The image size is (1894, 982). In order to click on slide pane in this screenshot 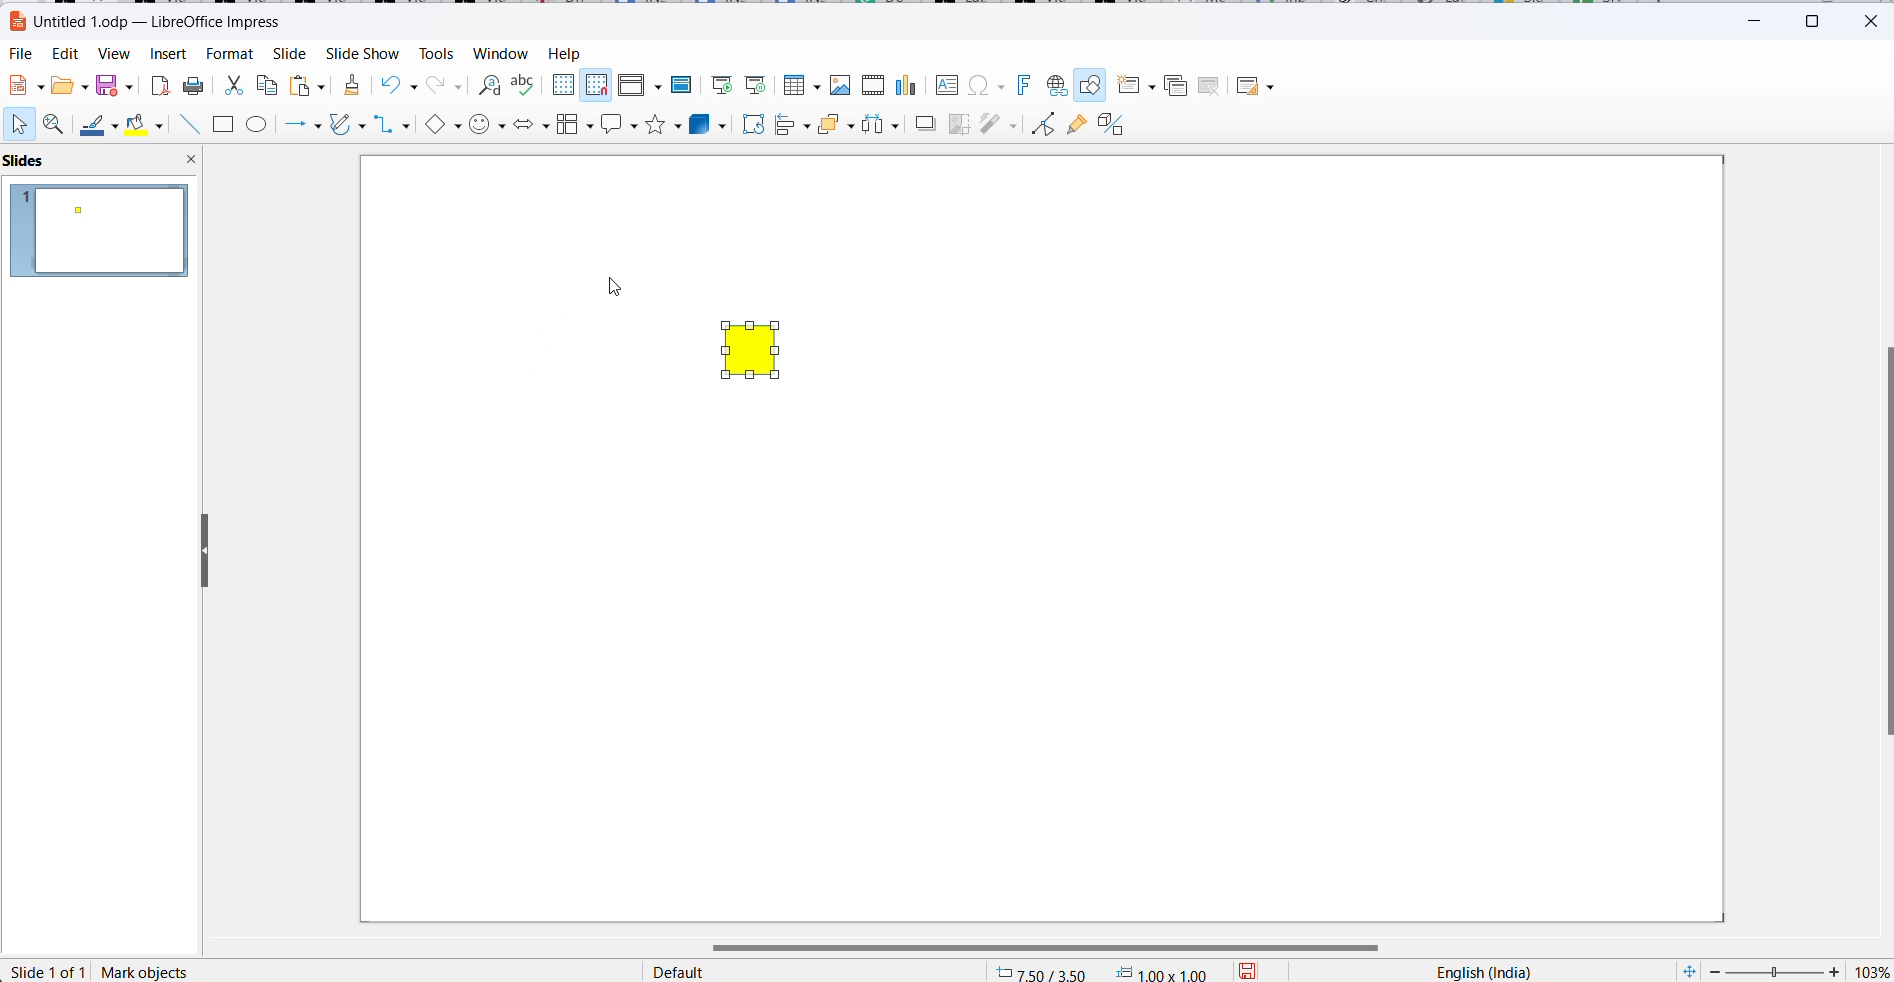, I will do `click(45, 161)`.